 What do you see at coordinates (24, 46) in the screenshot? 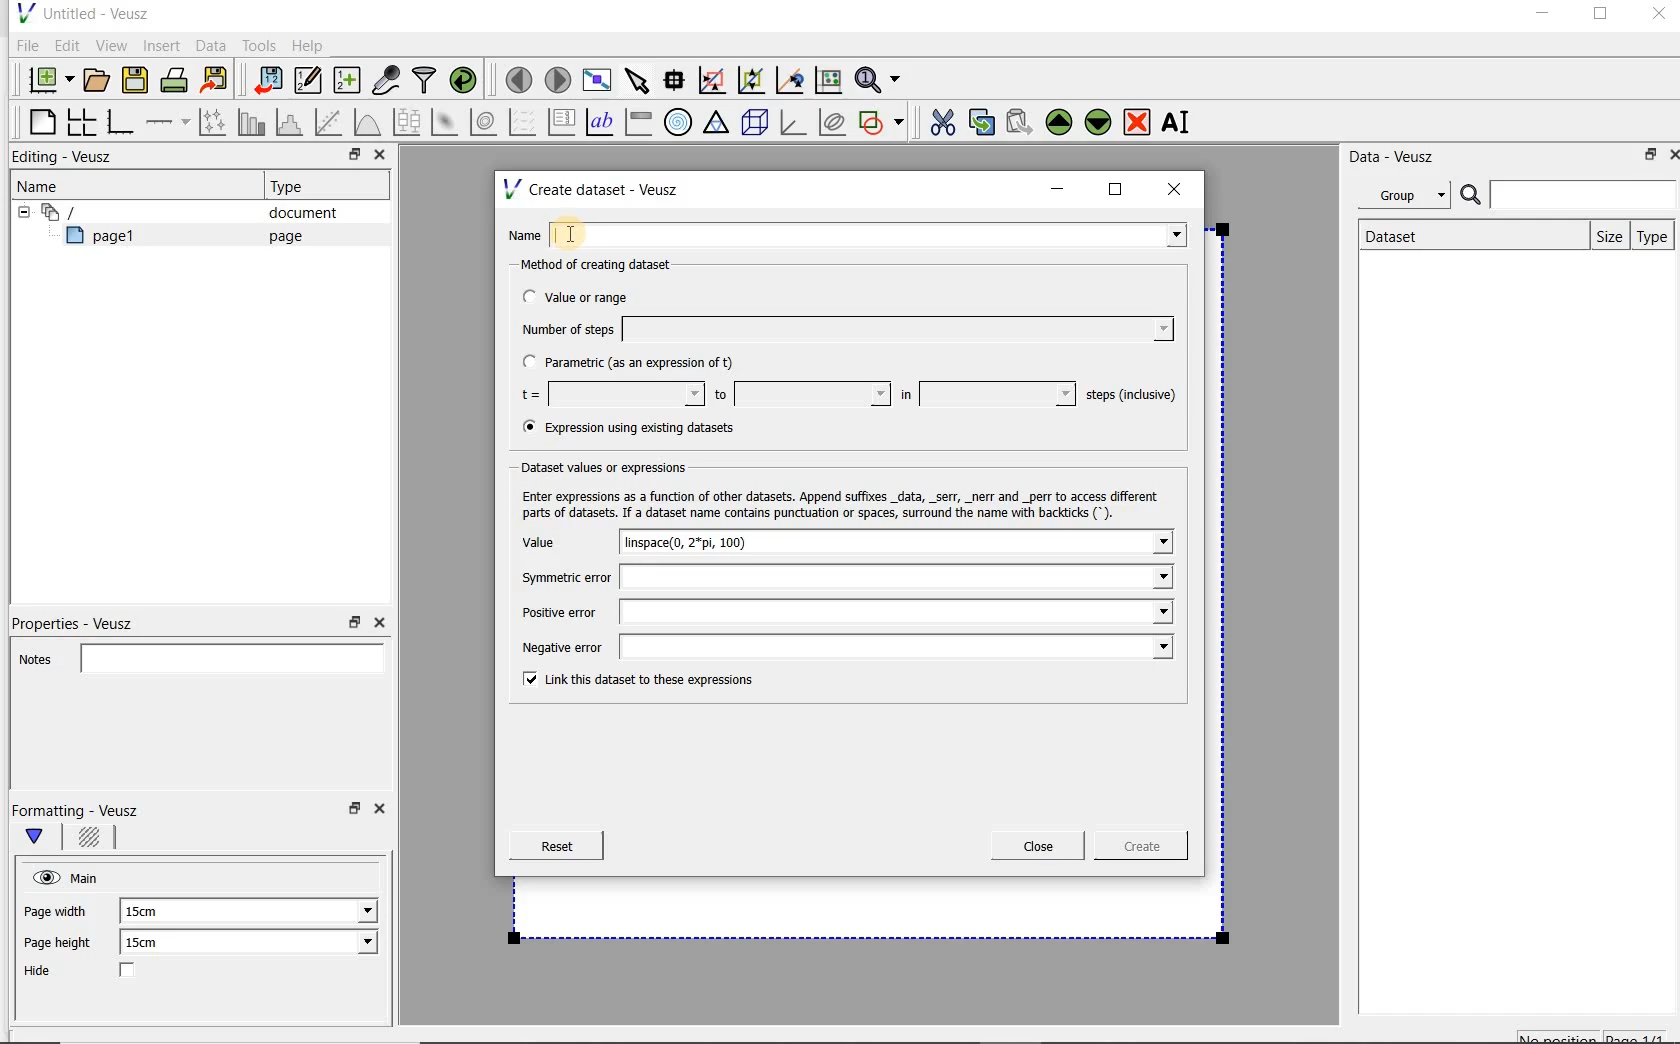
I see `File` at bounding box center [24, 46].